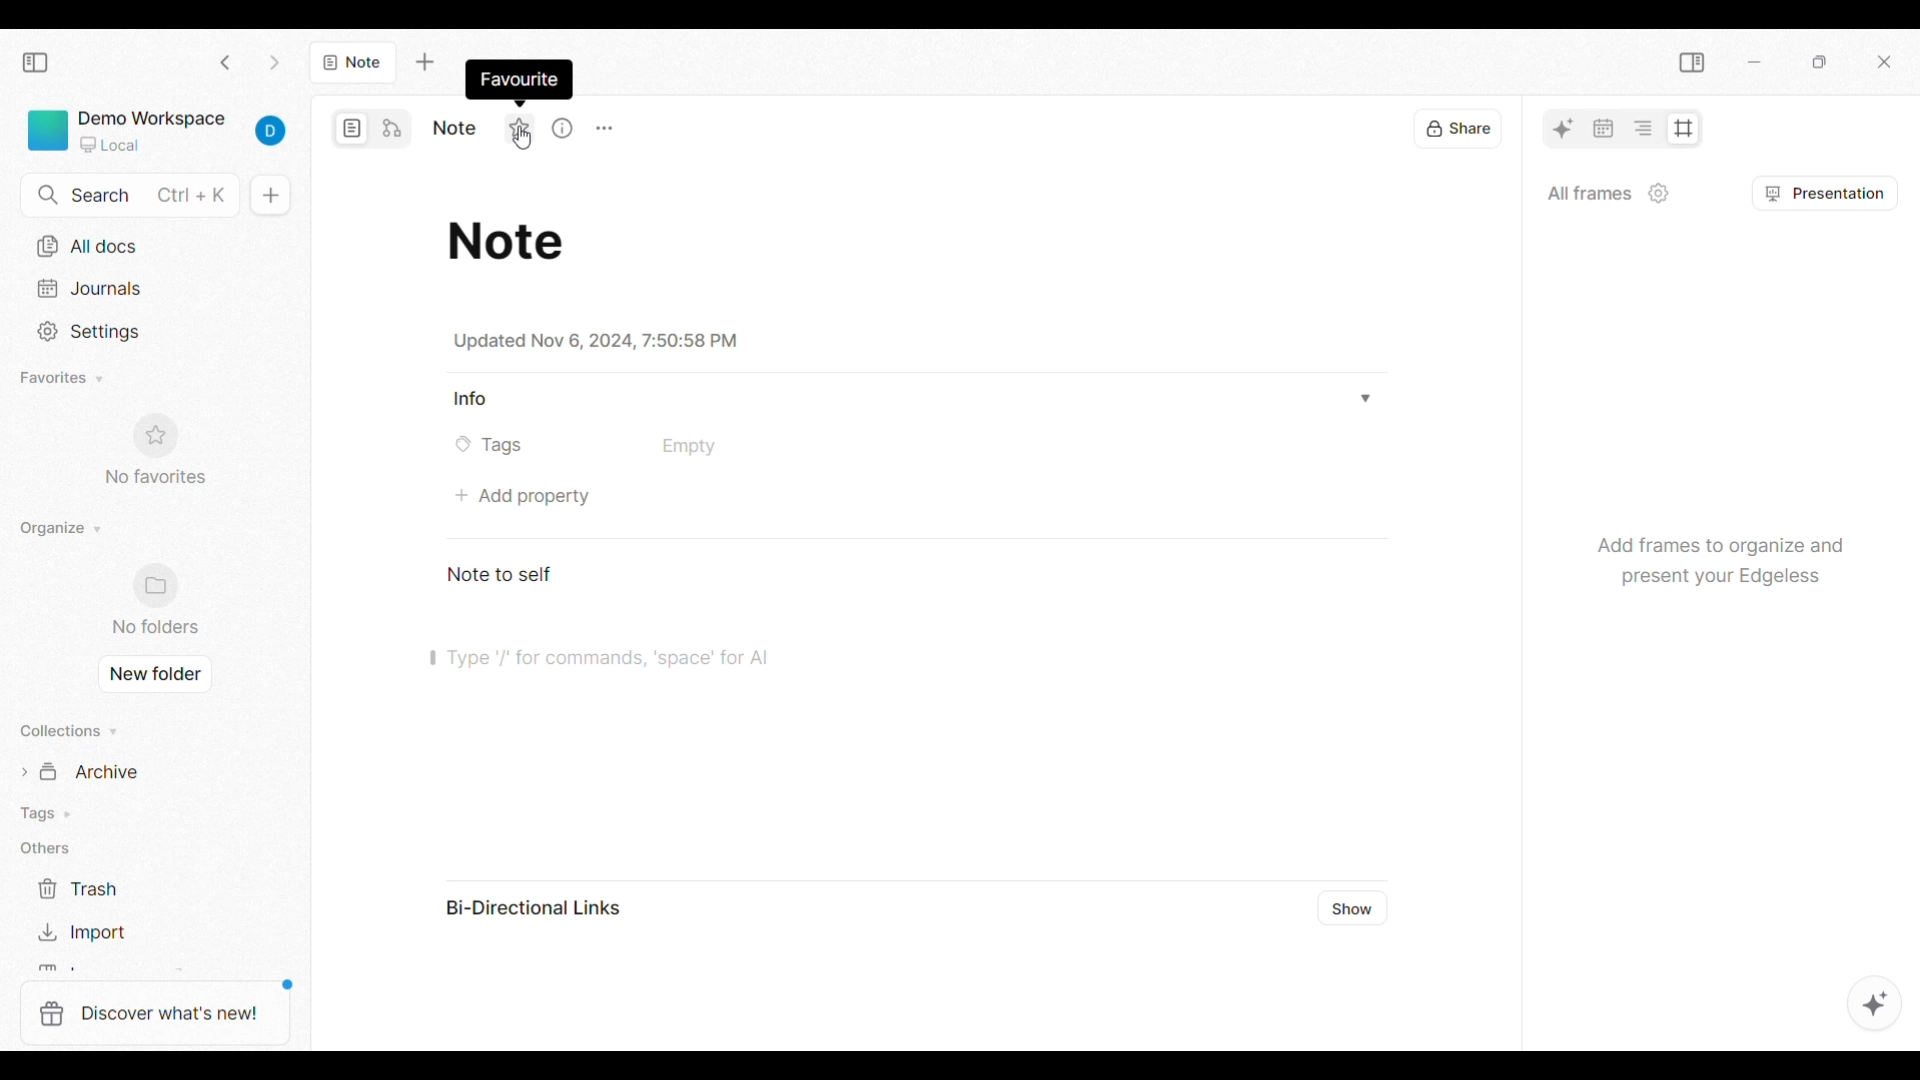 Image resolution: width=1920 pixels, height=1080 pixels. What do you see at coordinates (425, 62) in the screenshot?
I see `Add new tab` at bounding box center [425, 62].